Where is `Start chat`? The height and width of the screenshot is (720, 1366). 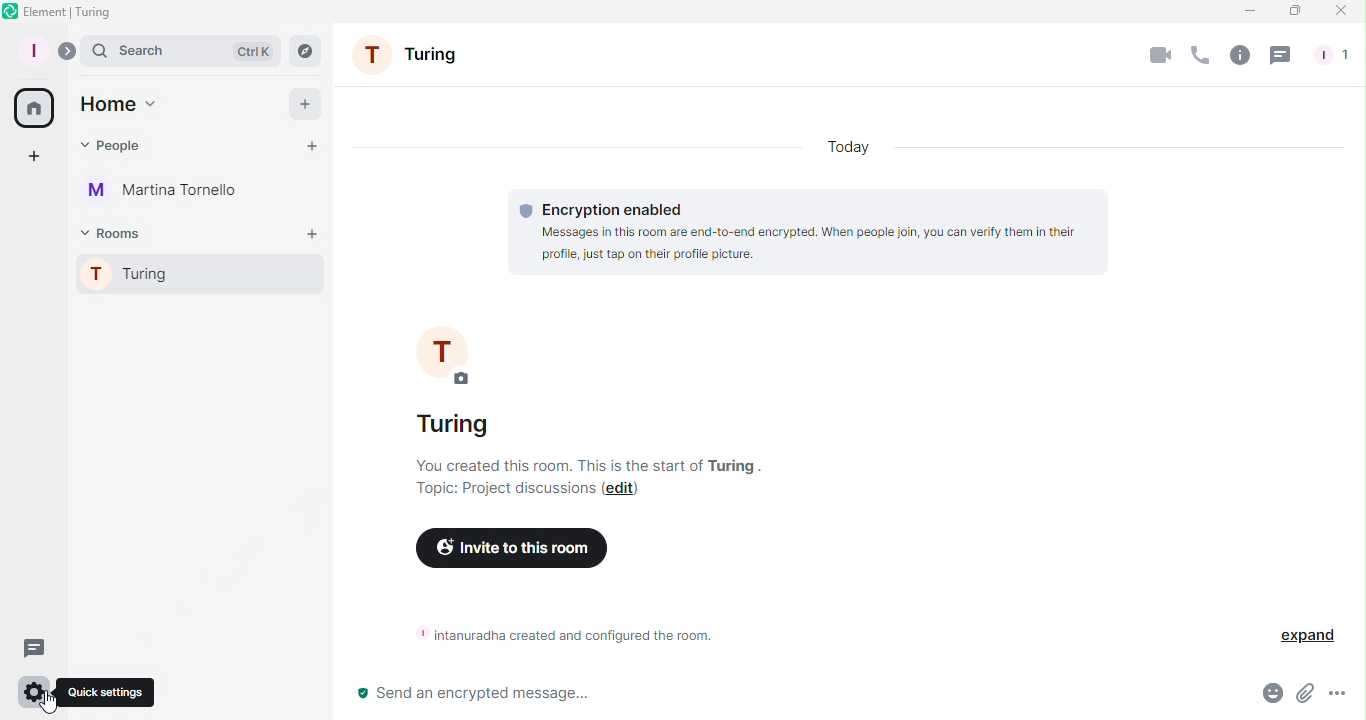
Start chat is located at coordinates (313, 149).